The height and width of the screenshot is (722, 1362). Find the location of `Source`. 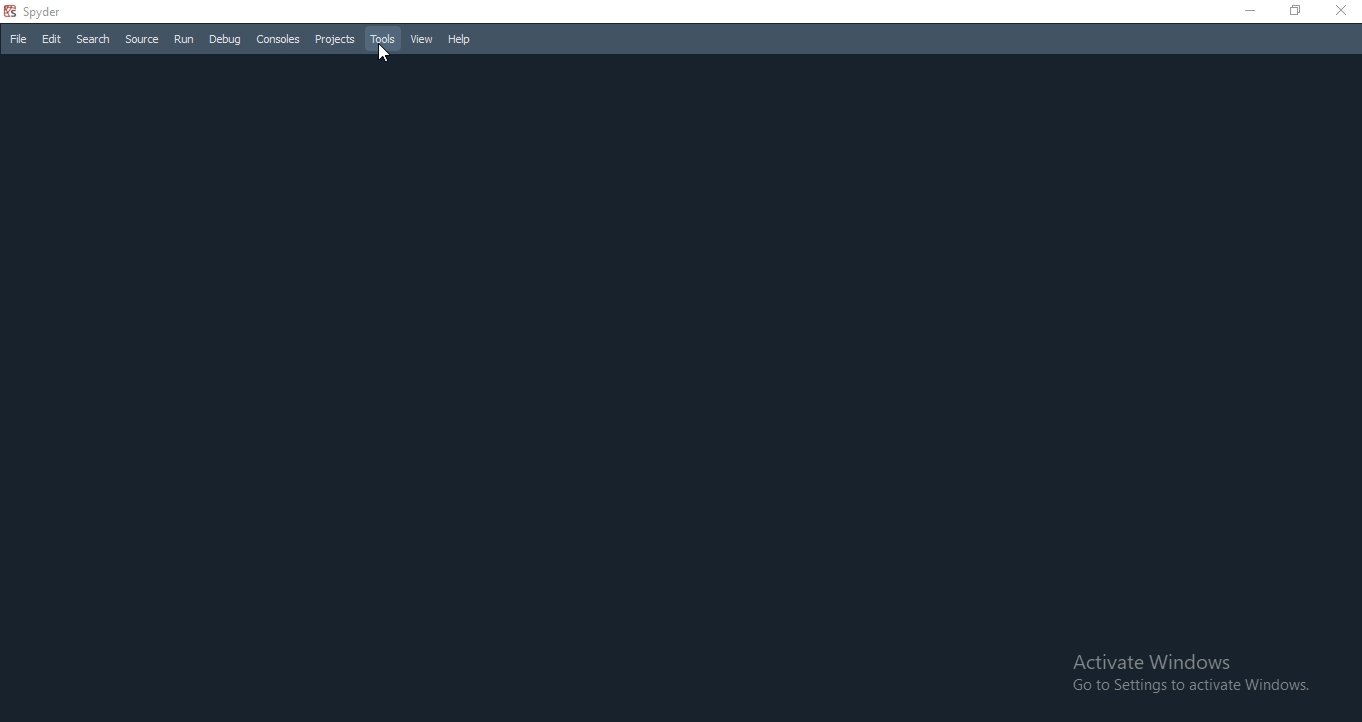

Source is located at coordinates (143, 39).